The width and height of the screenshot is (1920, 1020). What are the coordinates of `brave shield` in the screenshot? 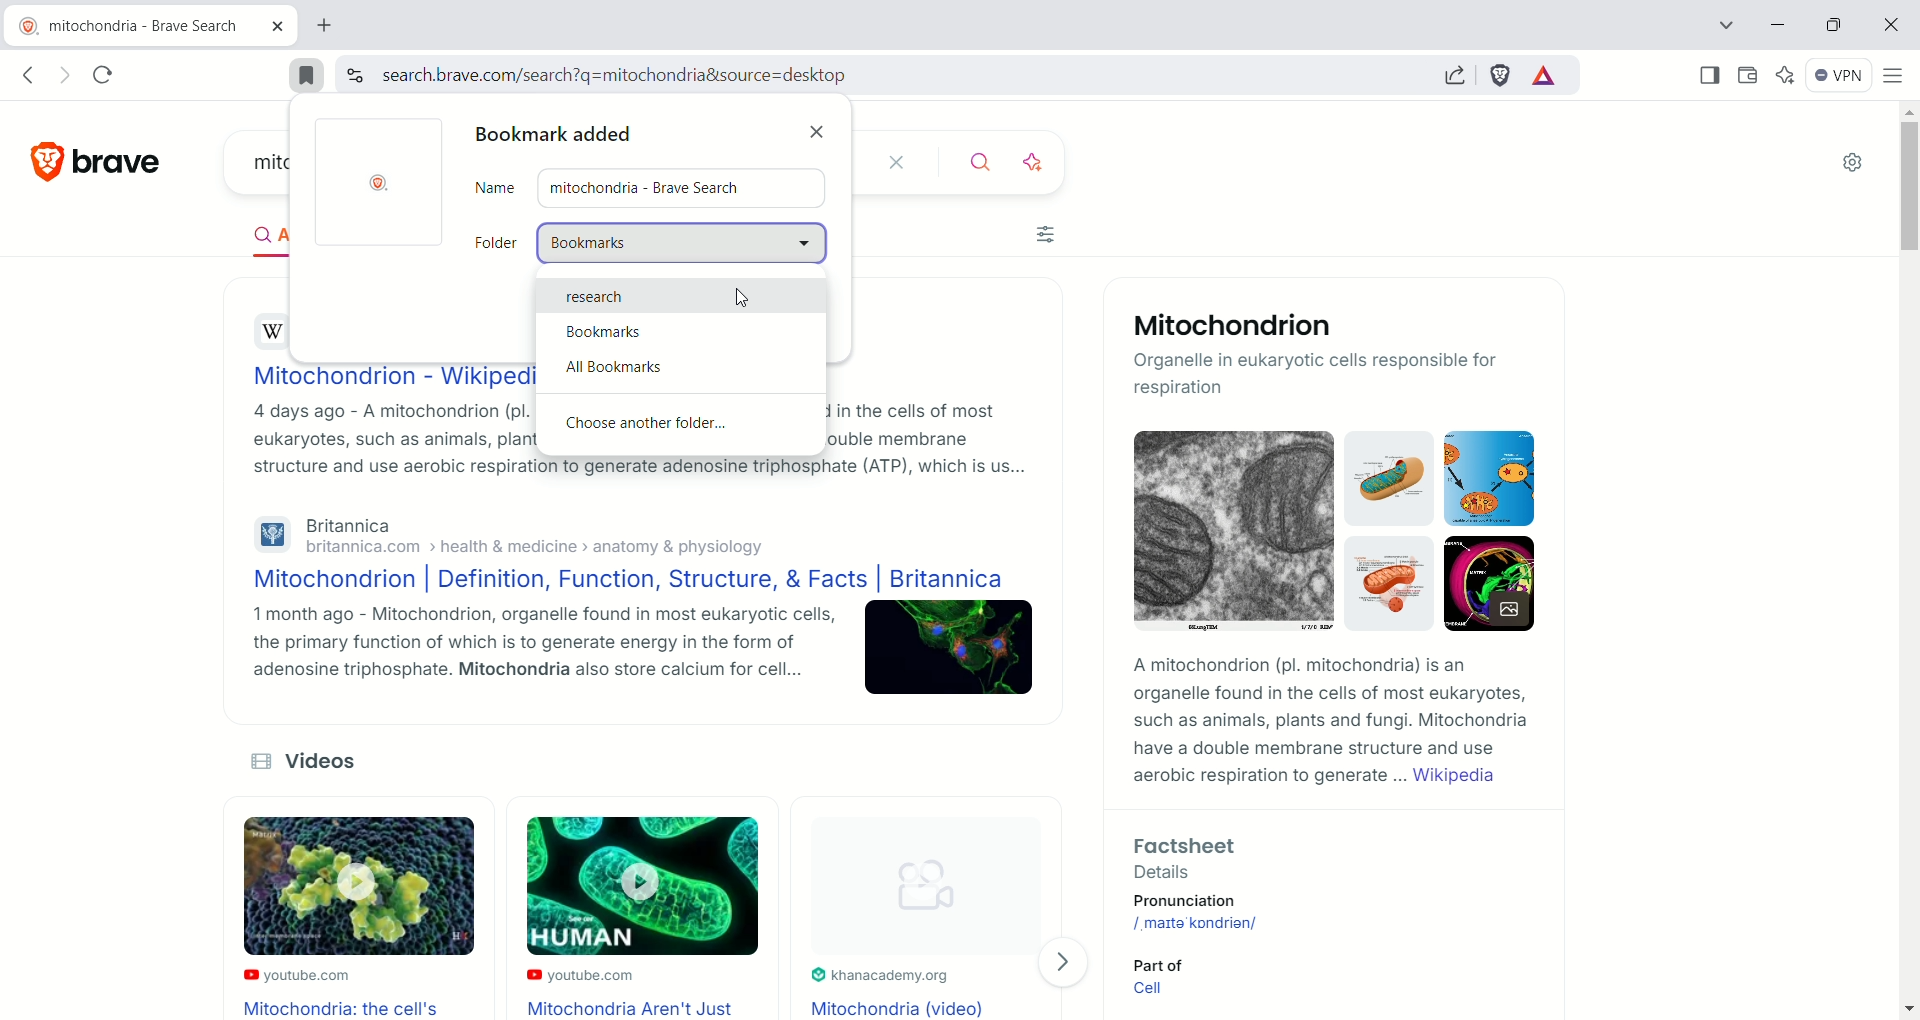 It's located at (1502, 77).